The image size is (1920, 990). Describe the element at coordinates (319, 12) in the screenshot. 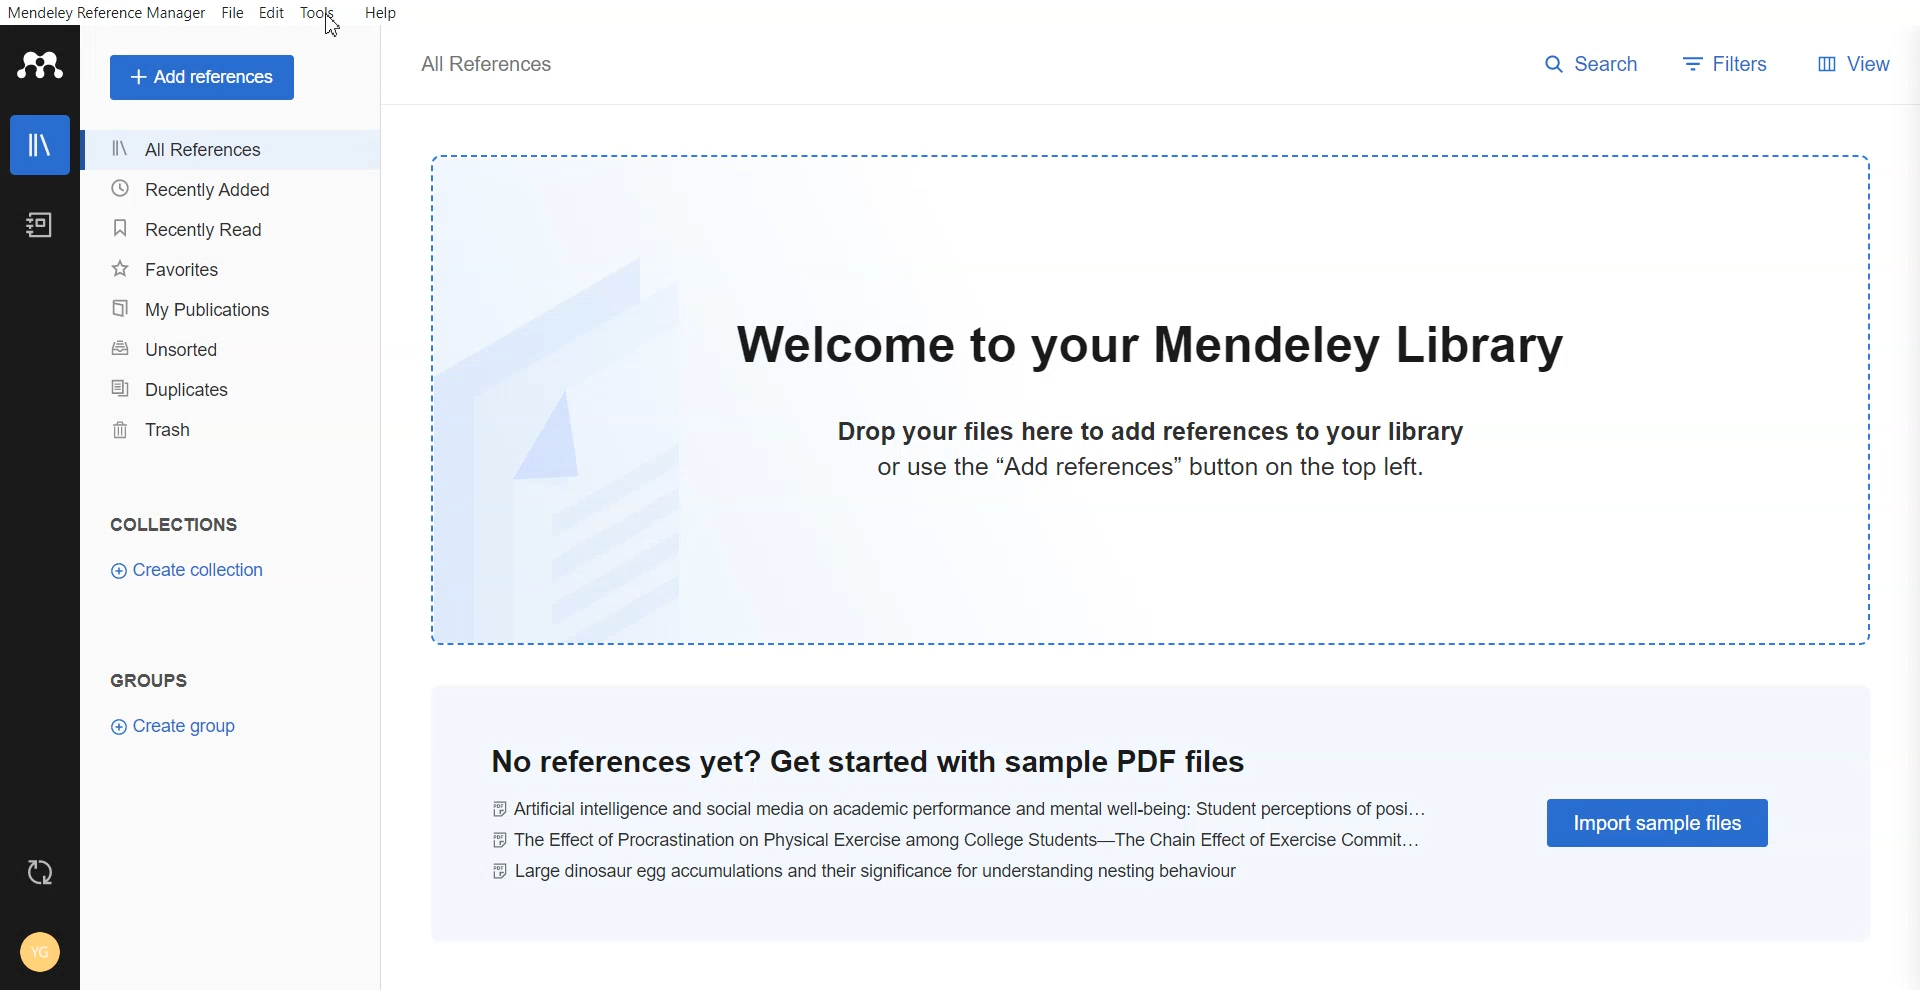

I see `Tools` at that location.